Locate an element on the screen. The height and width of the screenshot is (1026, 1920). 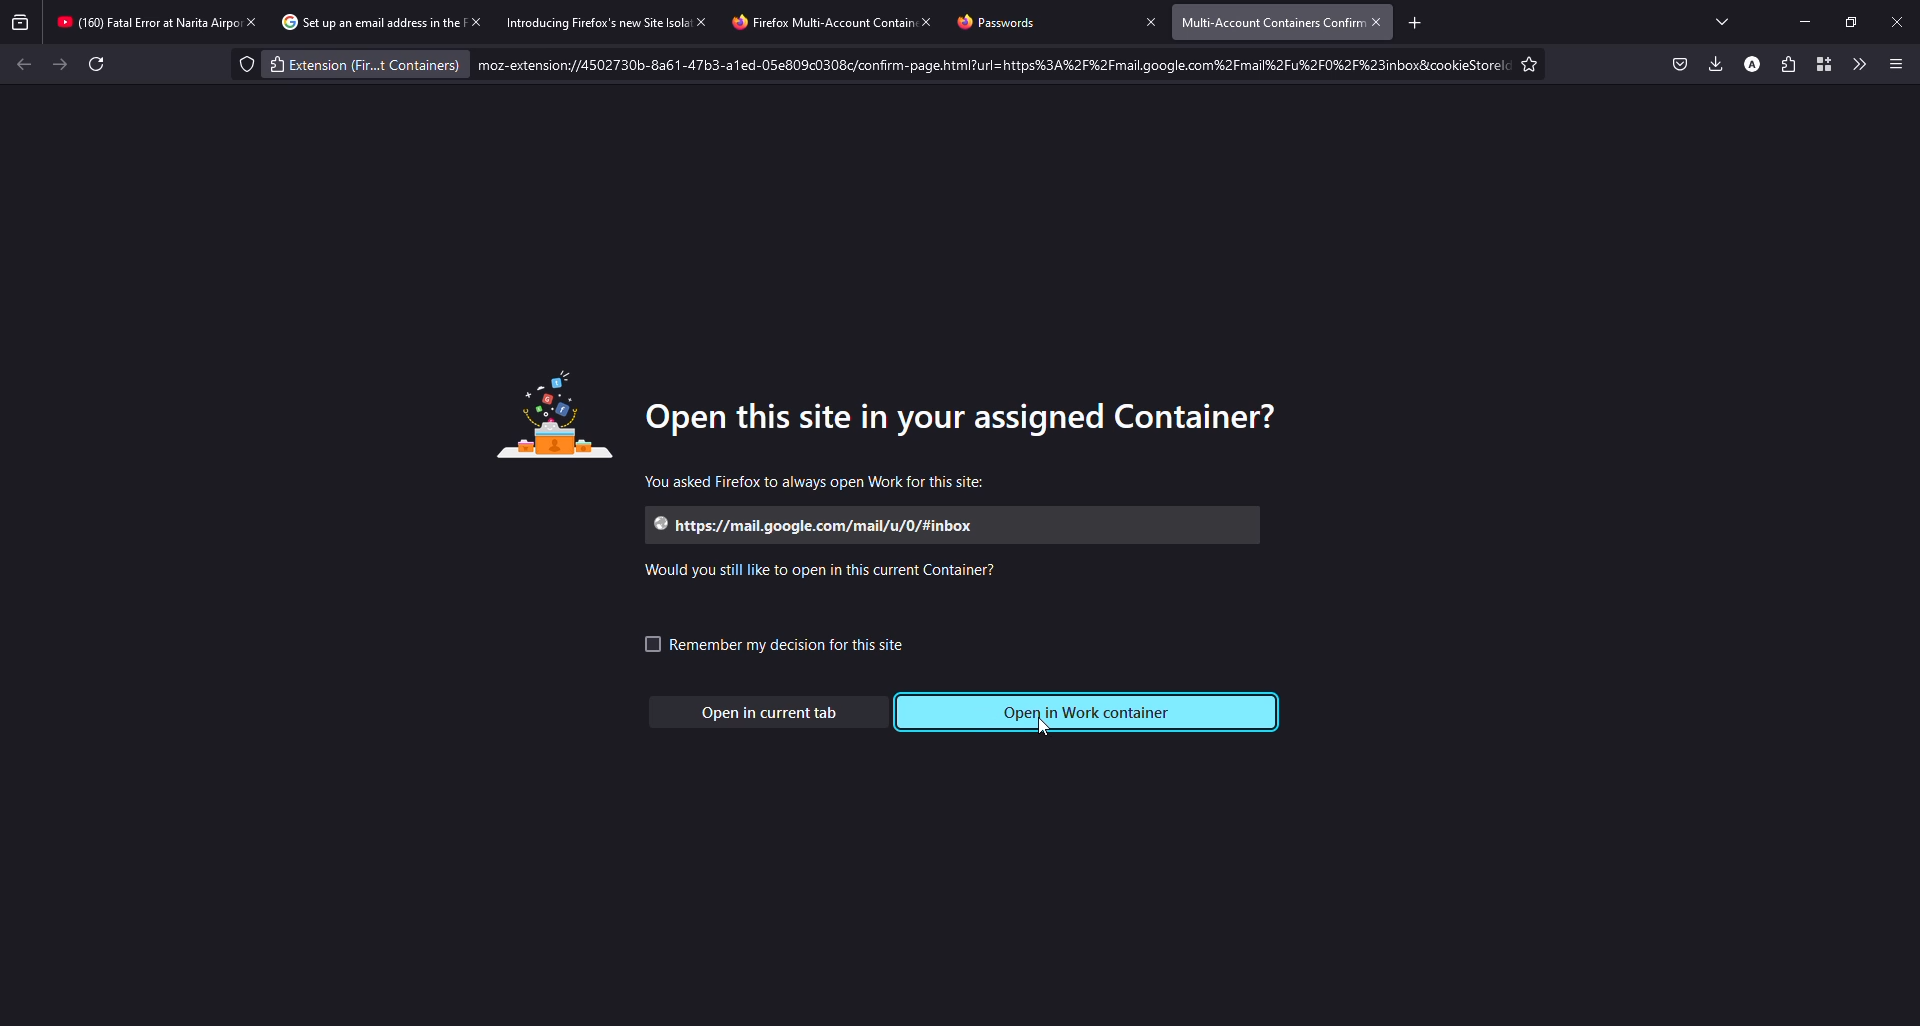
You asked Firefox to always open Work for this site: is located at coordinates (815, 482).